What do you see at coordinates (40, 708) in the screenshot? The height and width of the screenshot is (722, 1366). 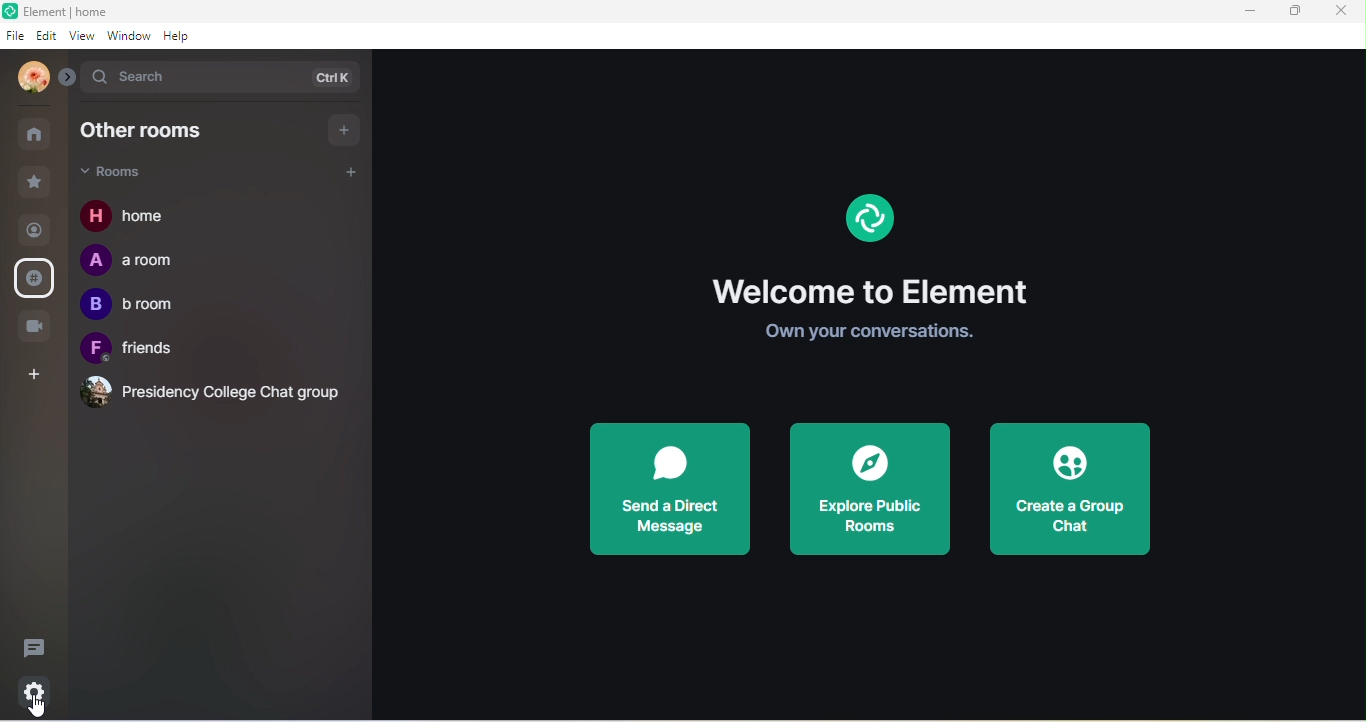 I see `cursor` at bounding box center [40, 708].